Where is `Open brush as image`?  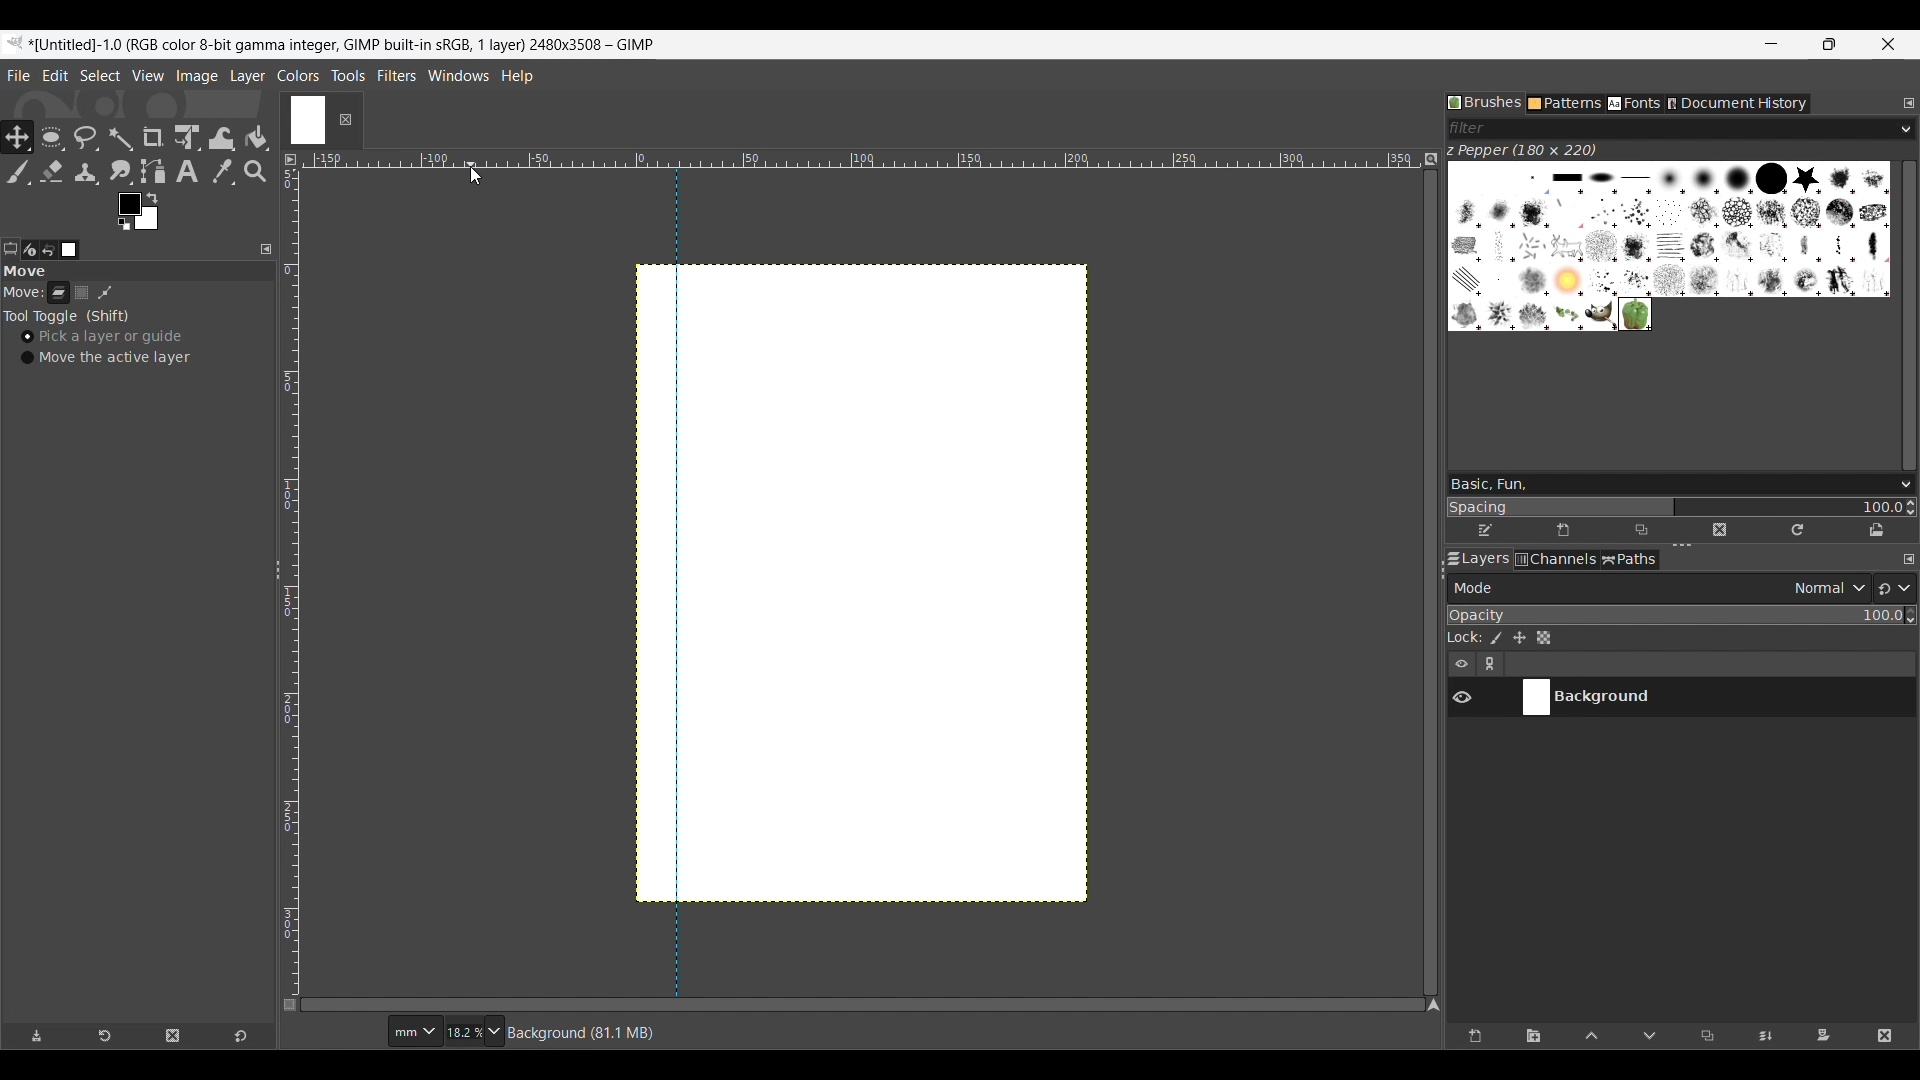
Open brush as image is located at coordinates (1877, 531).